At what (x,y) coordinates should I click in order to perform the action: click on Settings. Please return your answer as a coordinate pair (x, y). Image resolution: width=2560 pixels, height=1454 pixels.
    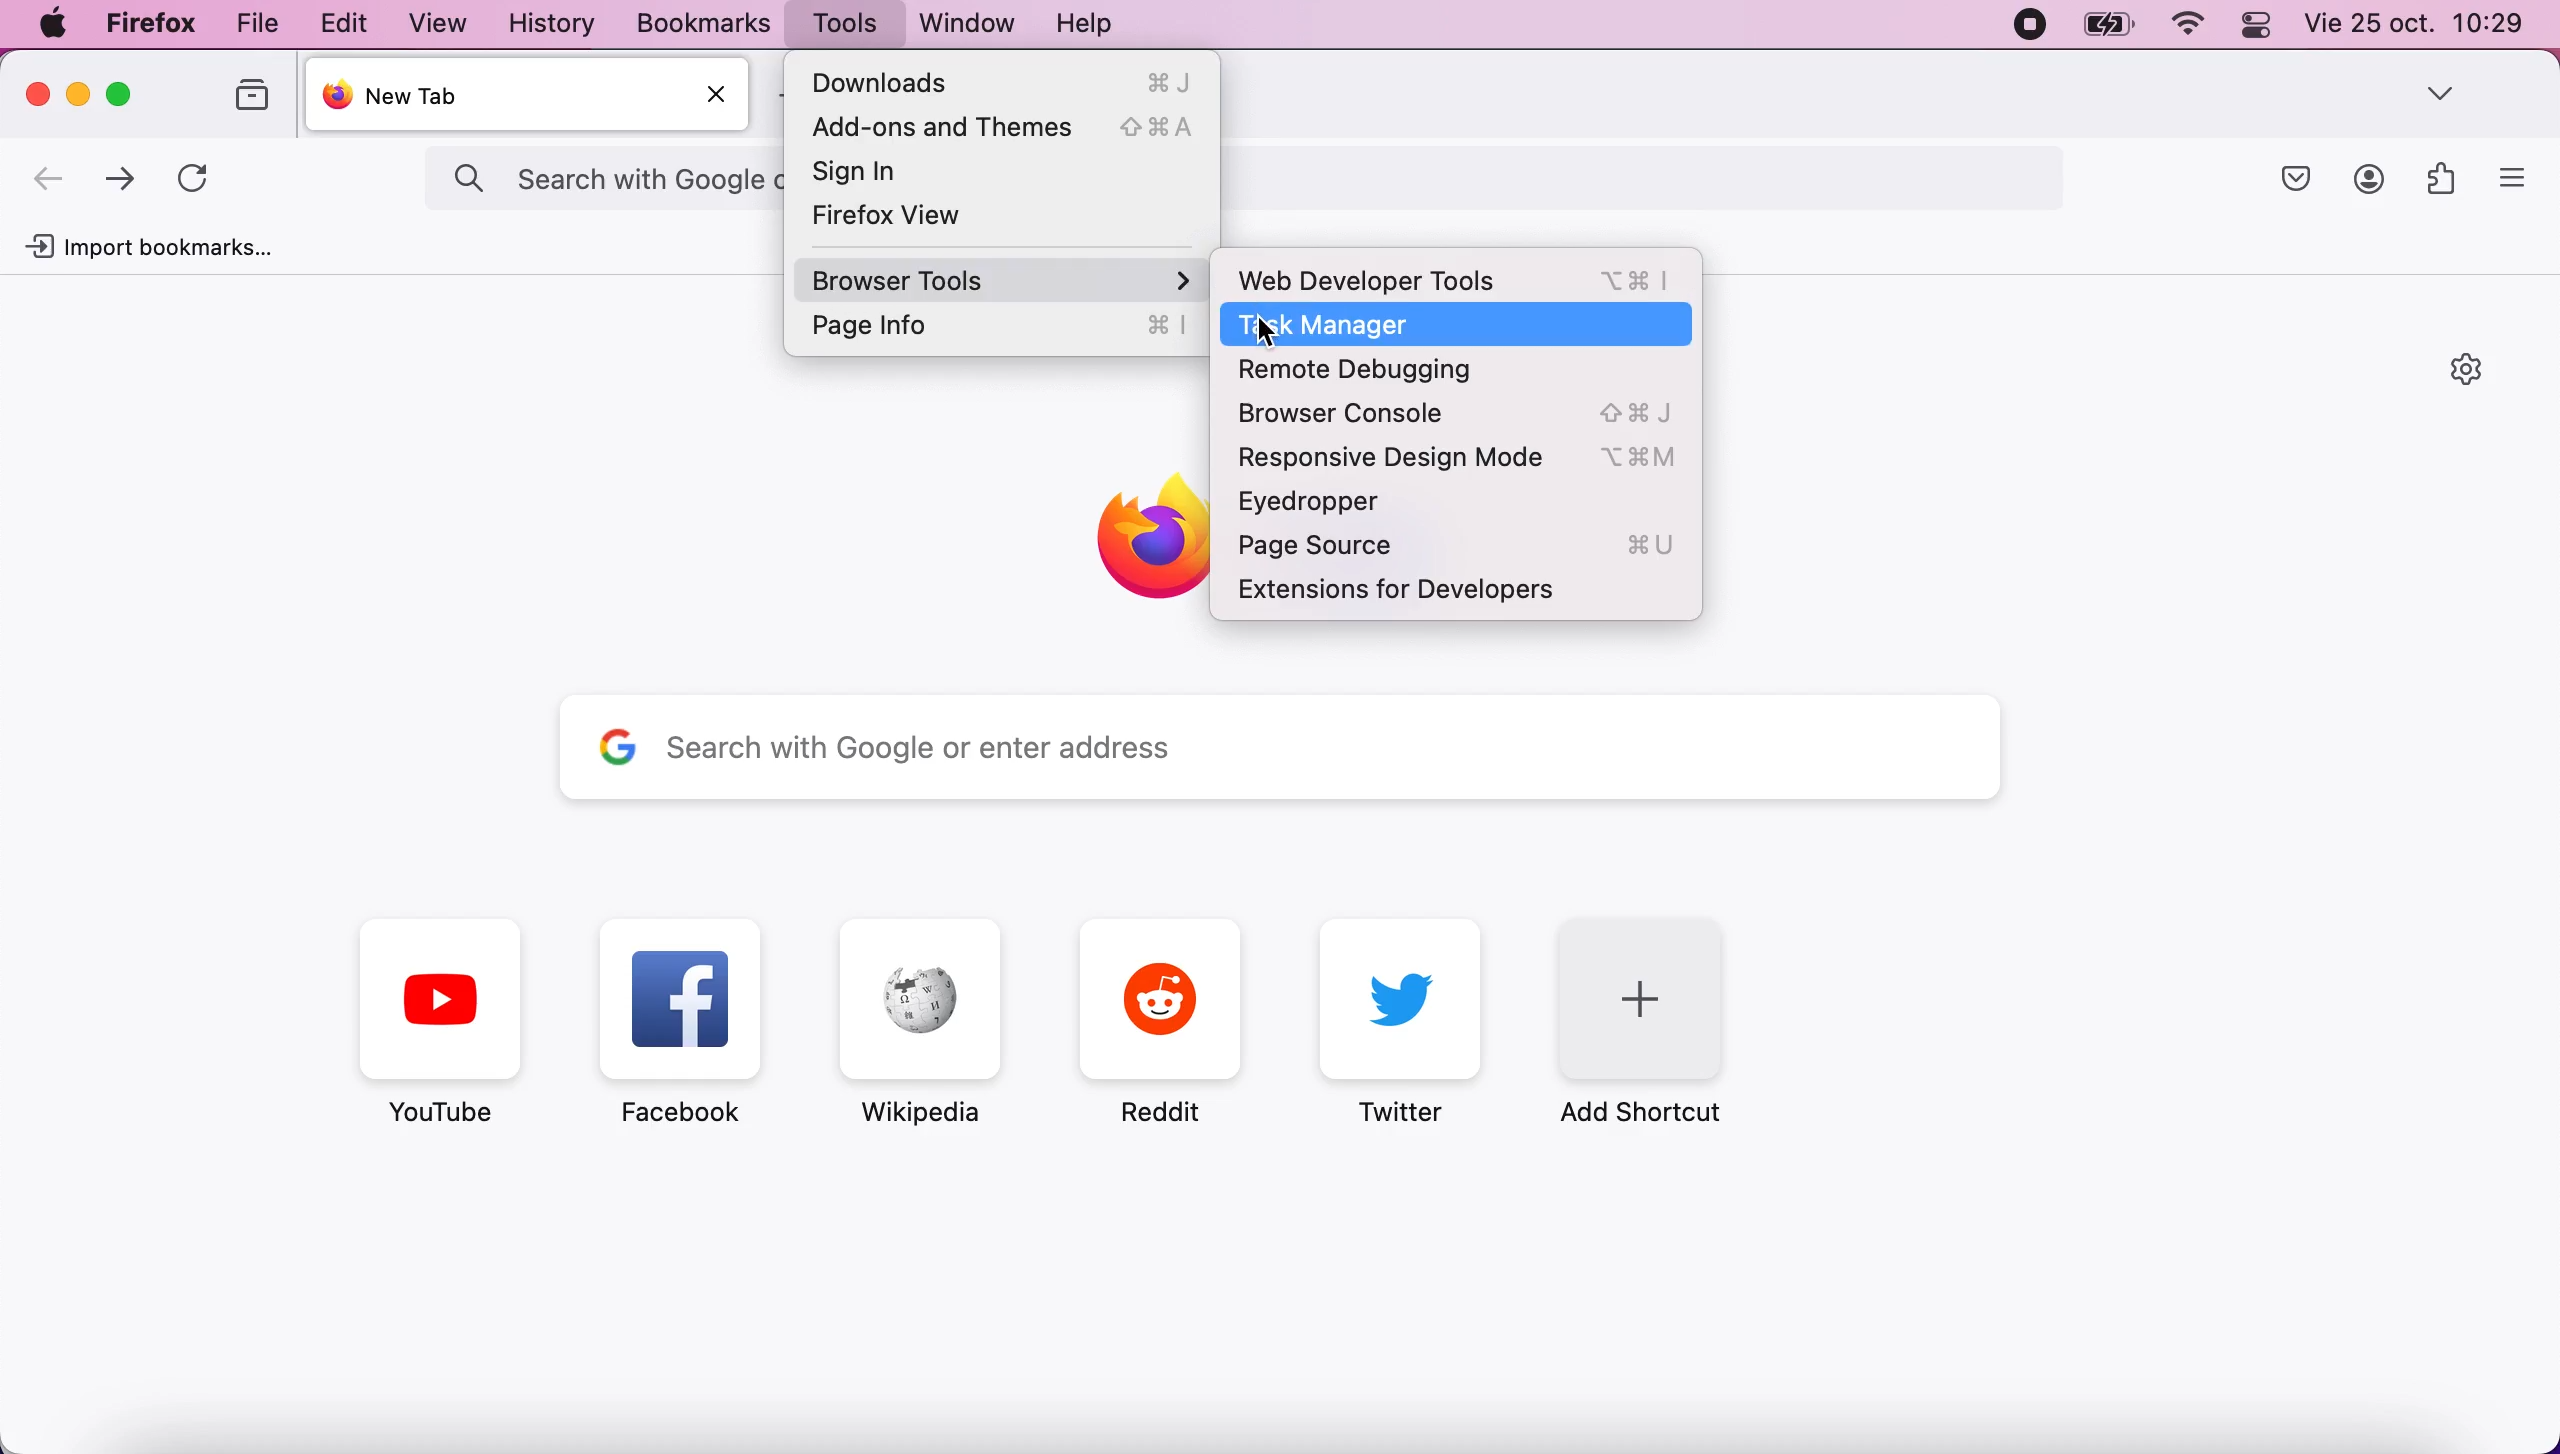
    Looking at the image, I should click on (2471, 369).